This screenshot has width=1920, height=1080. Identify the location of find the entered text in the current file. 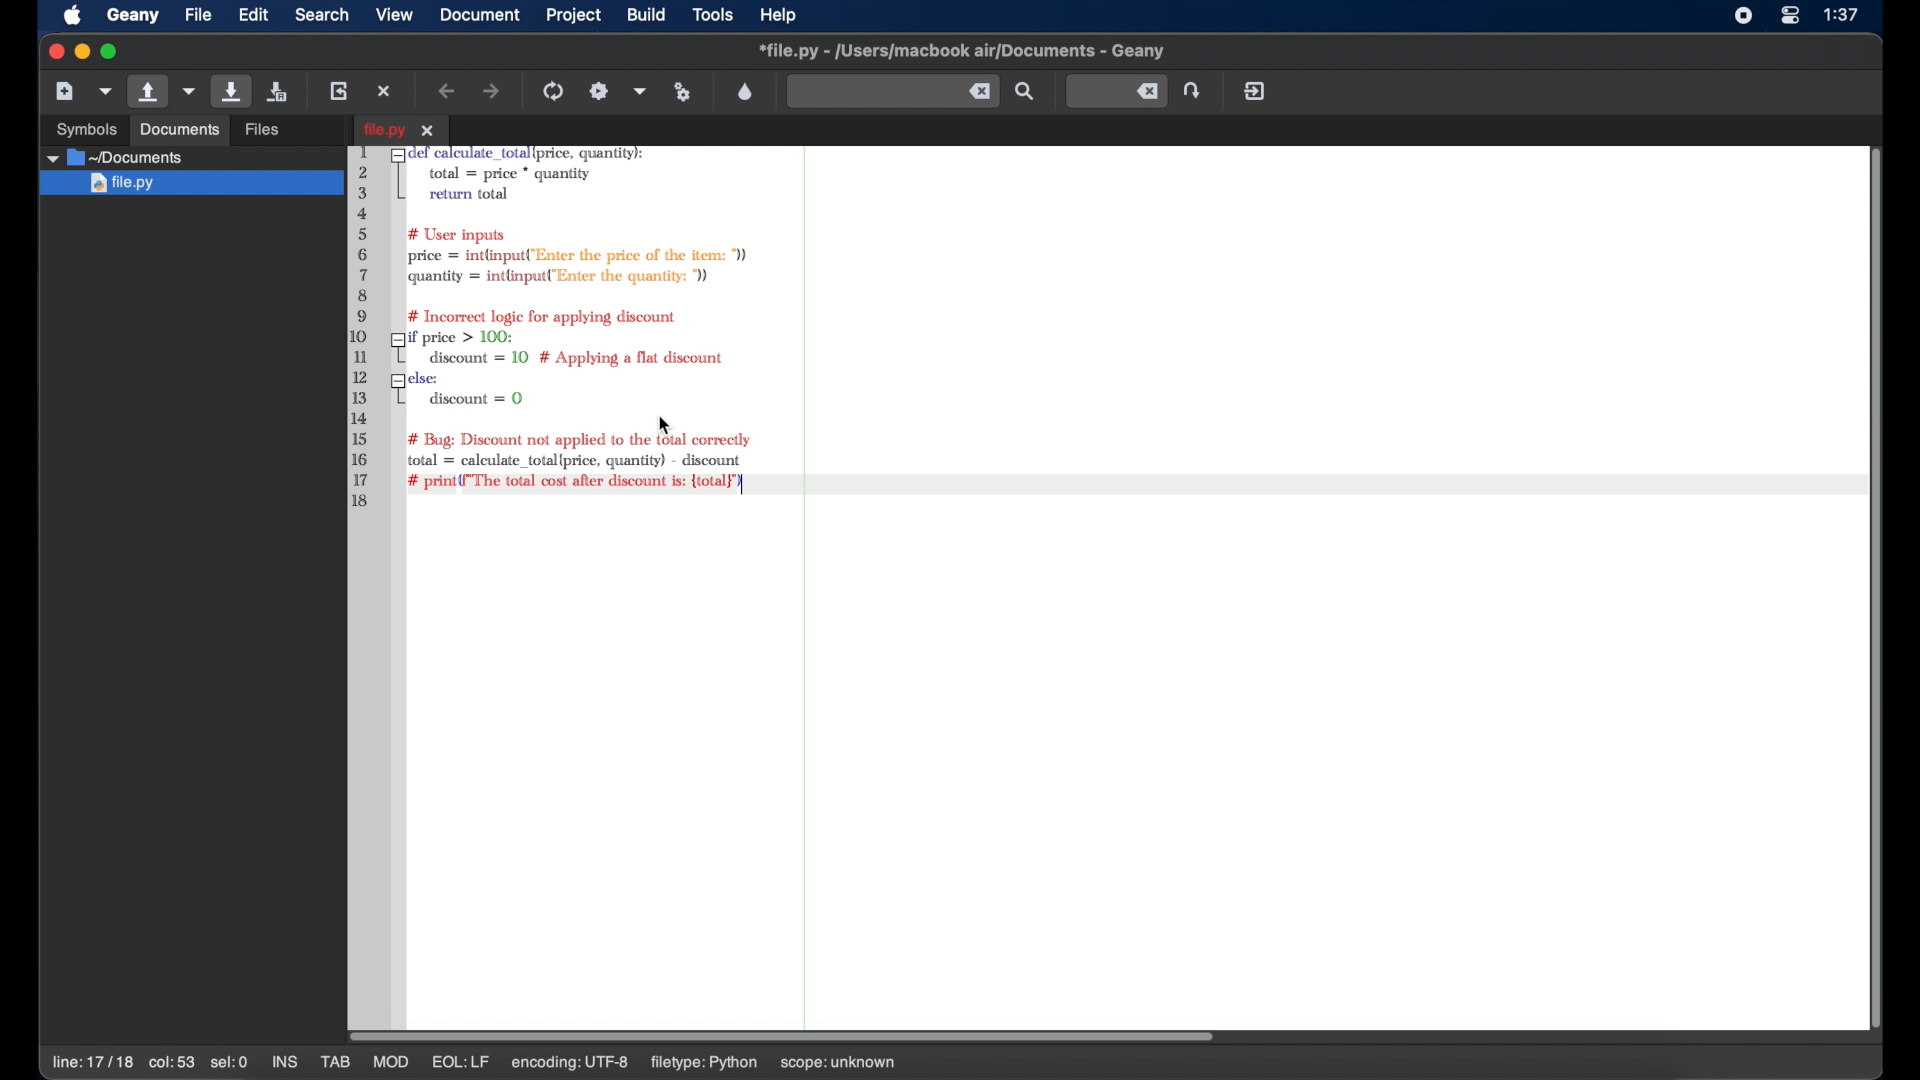
(1026, 92).